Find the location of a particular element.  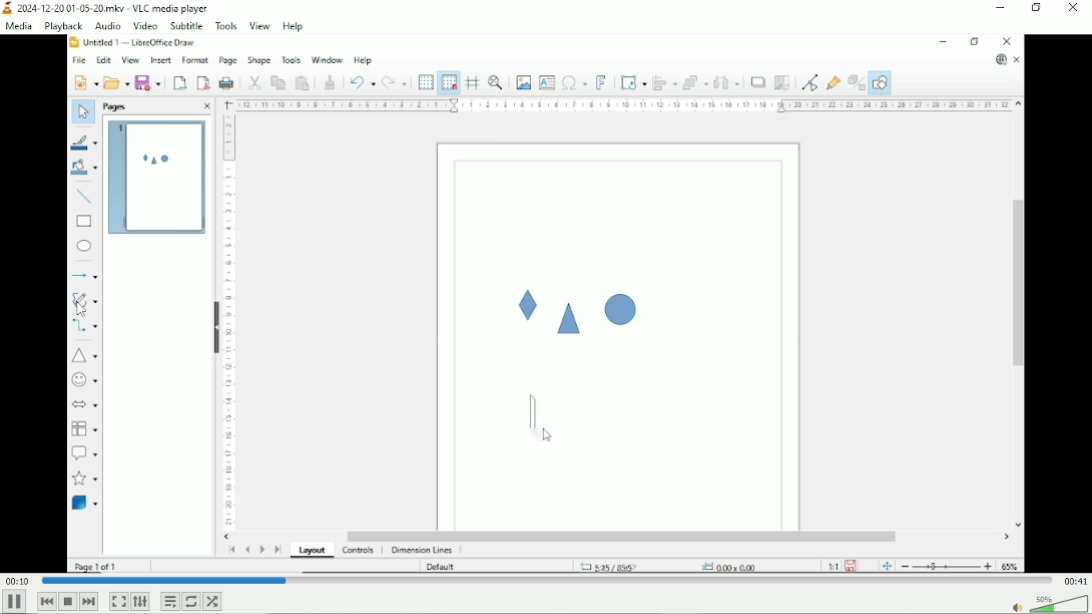

Close is located at coordinates (1072, 8).